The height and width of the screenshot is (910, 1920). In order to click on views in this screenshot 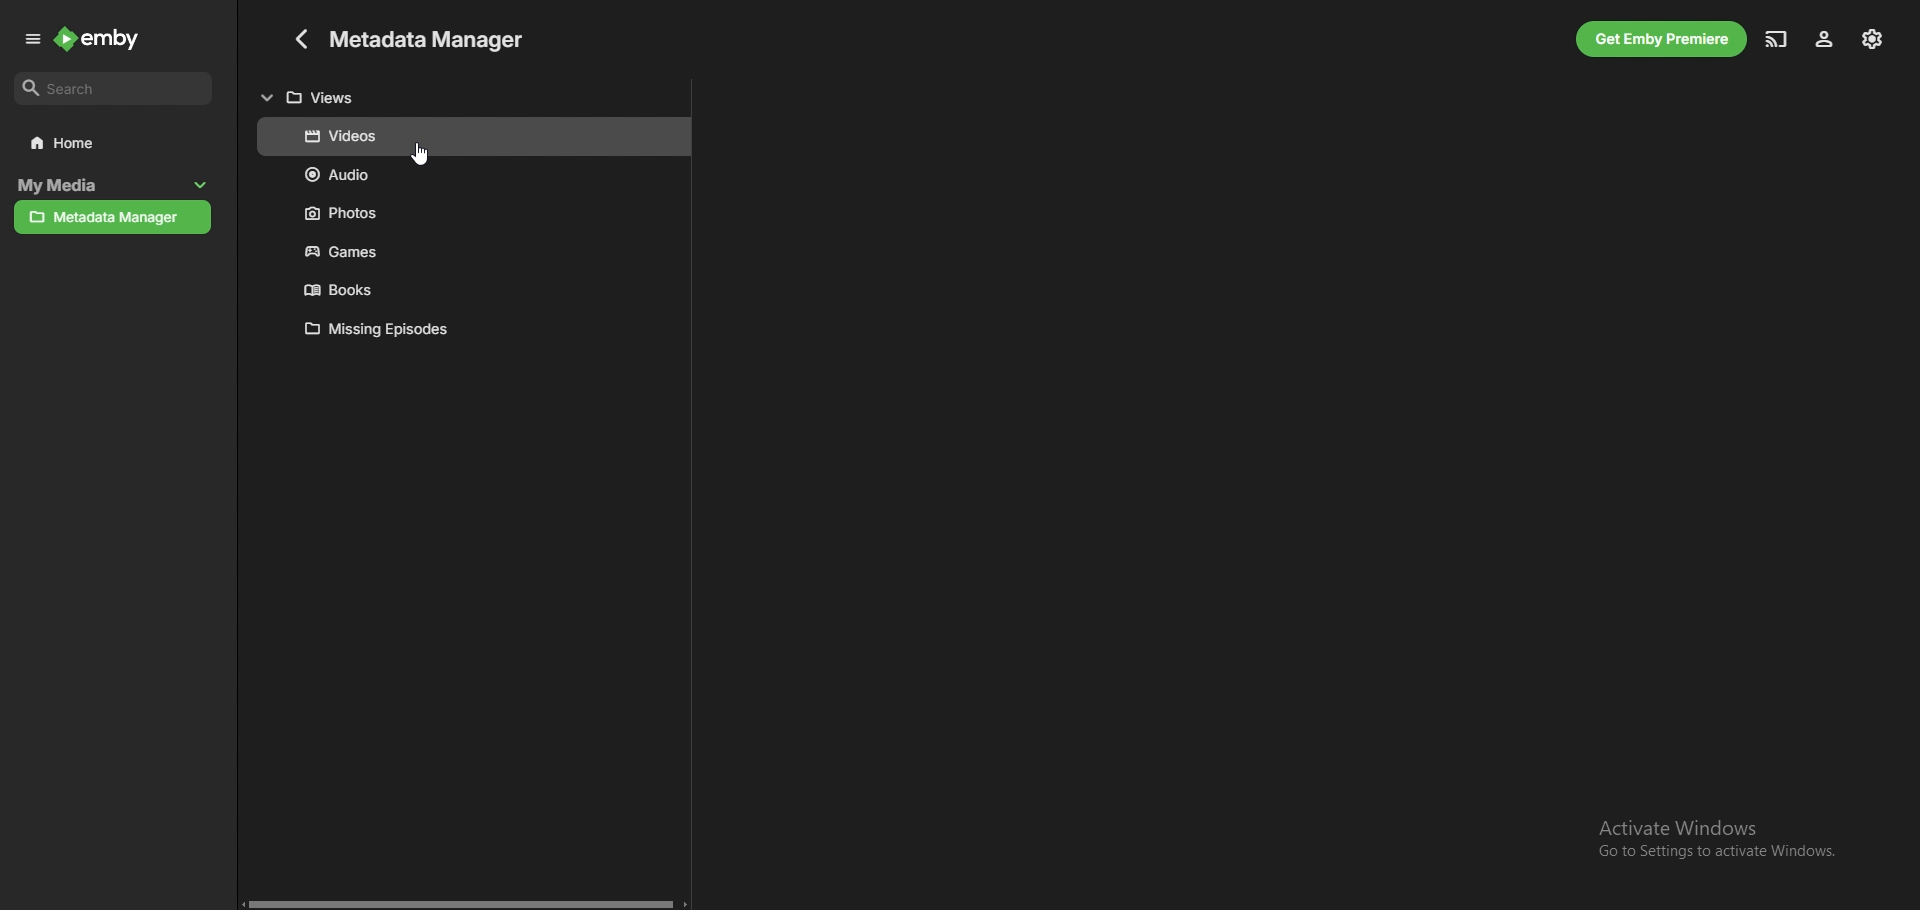, I will do `click(475, 94)`.